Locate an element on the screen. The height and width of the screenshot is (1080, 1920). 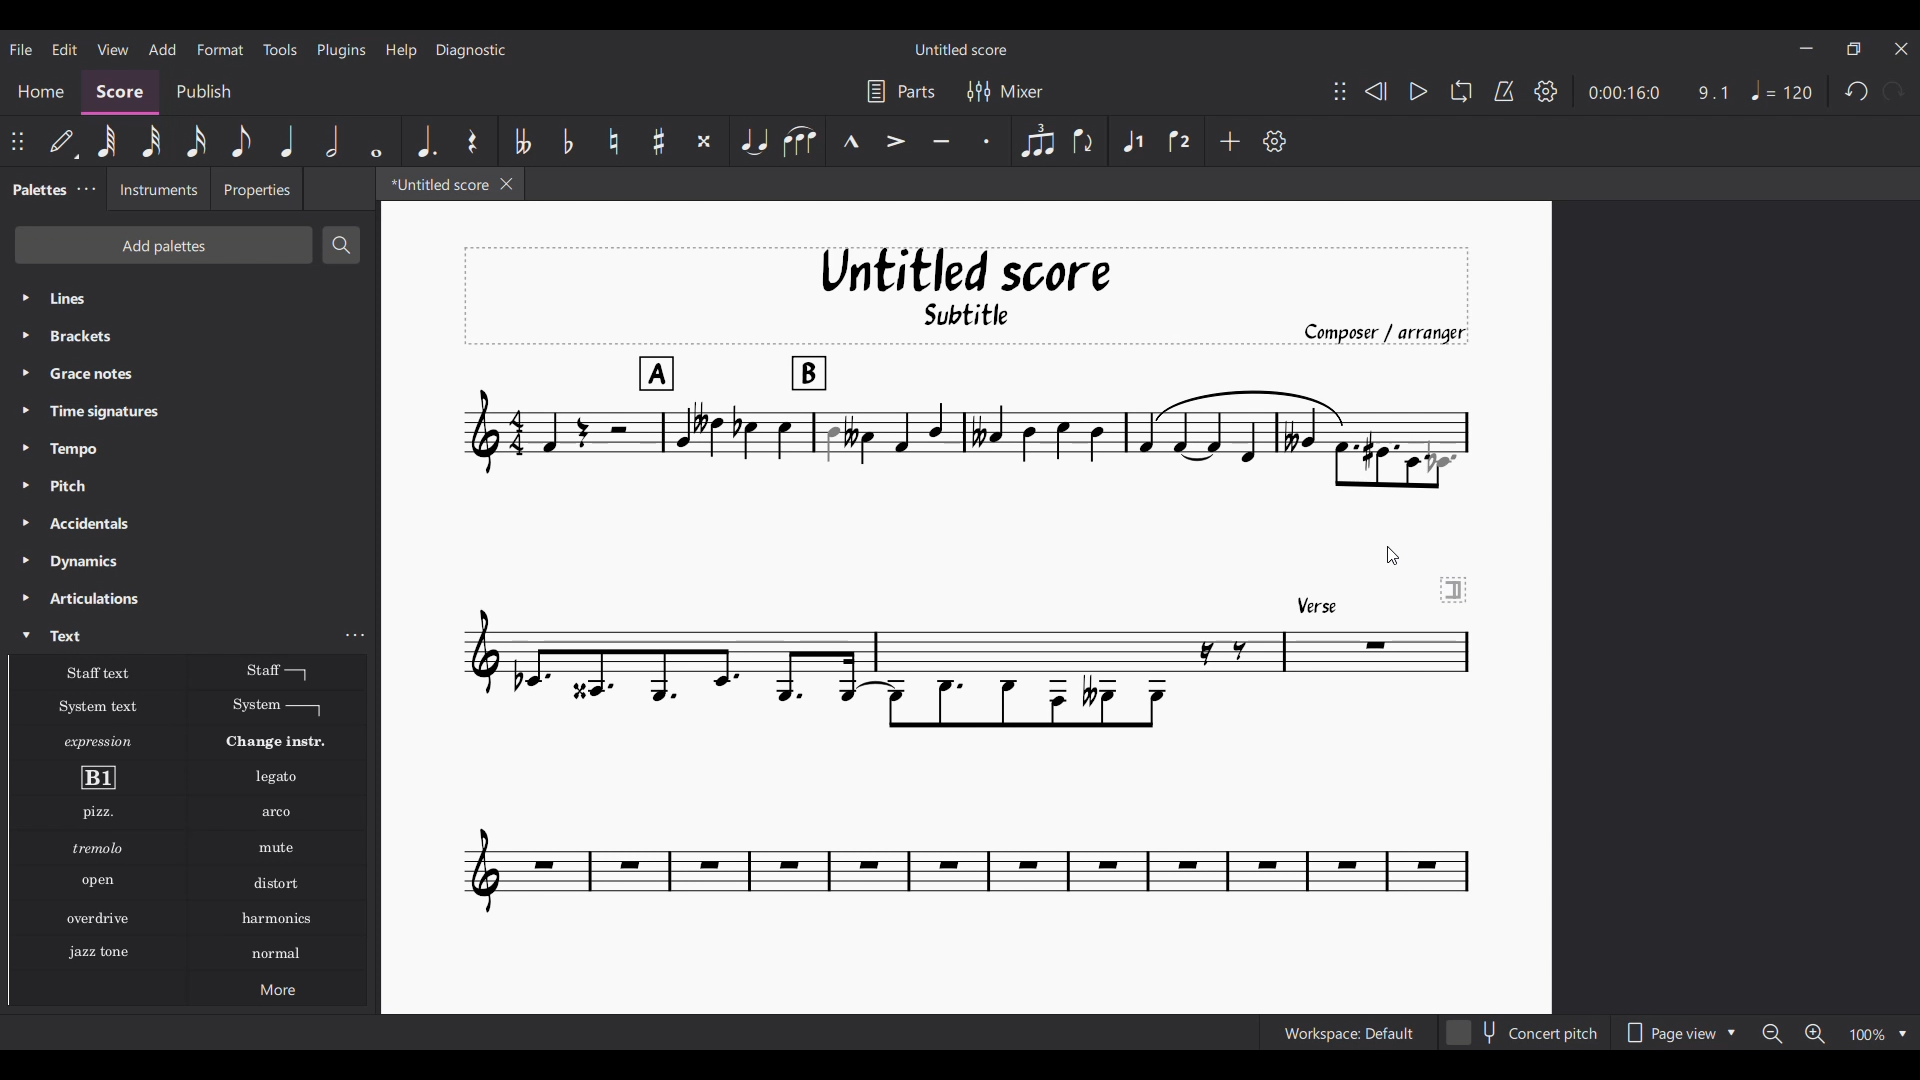
Grace notes is located at coordinates (190, 373).